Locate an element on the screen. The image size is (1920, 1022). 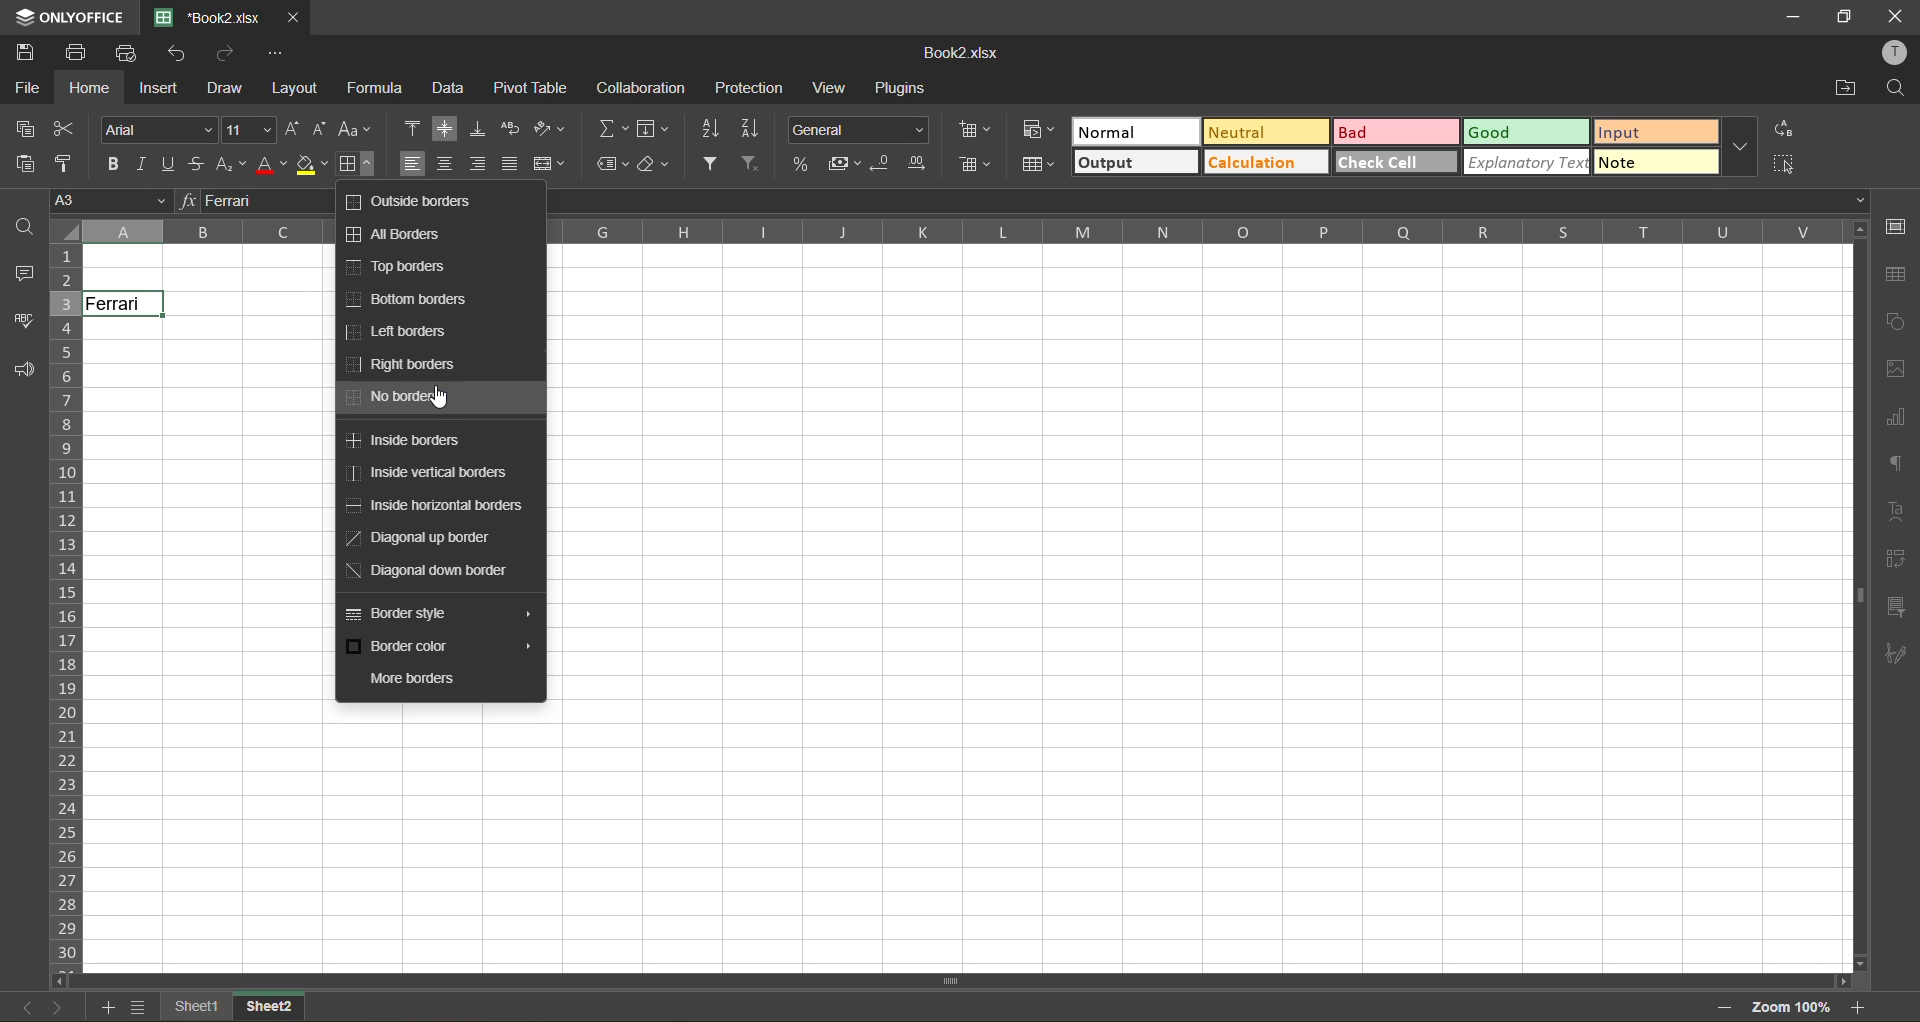
find is located at coordinates (1895, 89).